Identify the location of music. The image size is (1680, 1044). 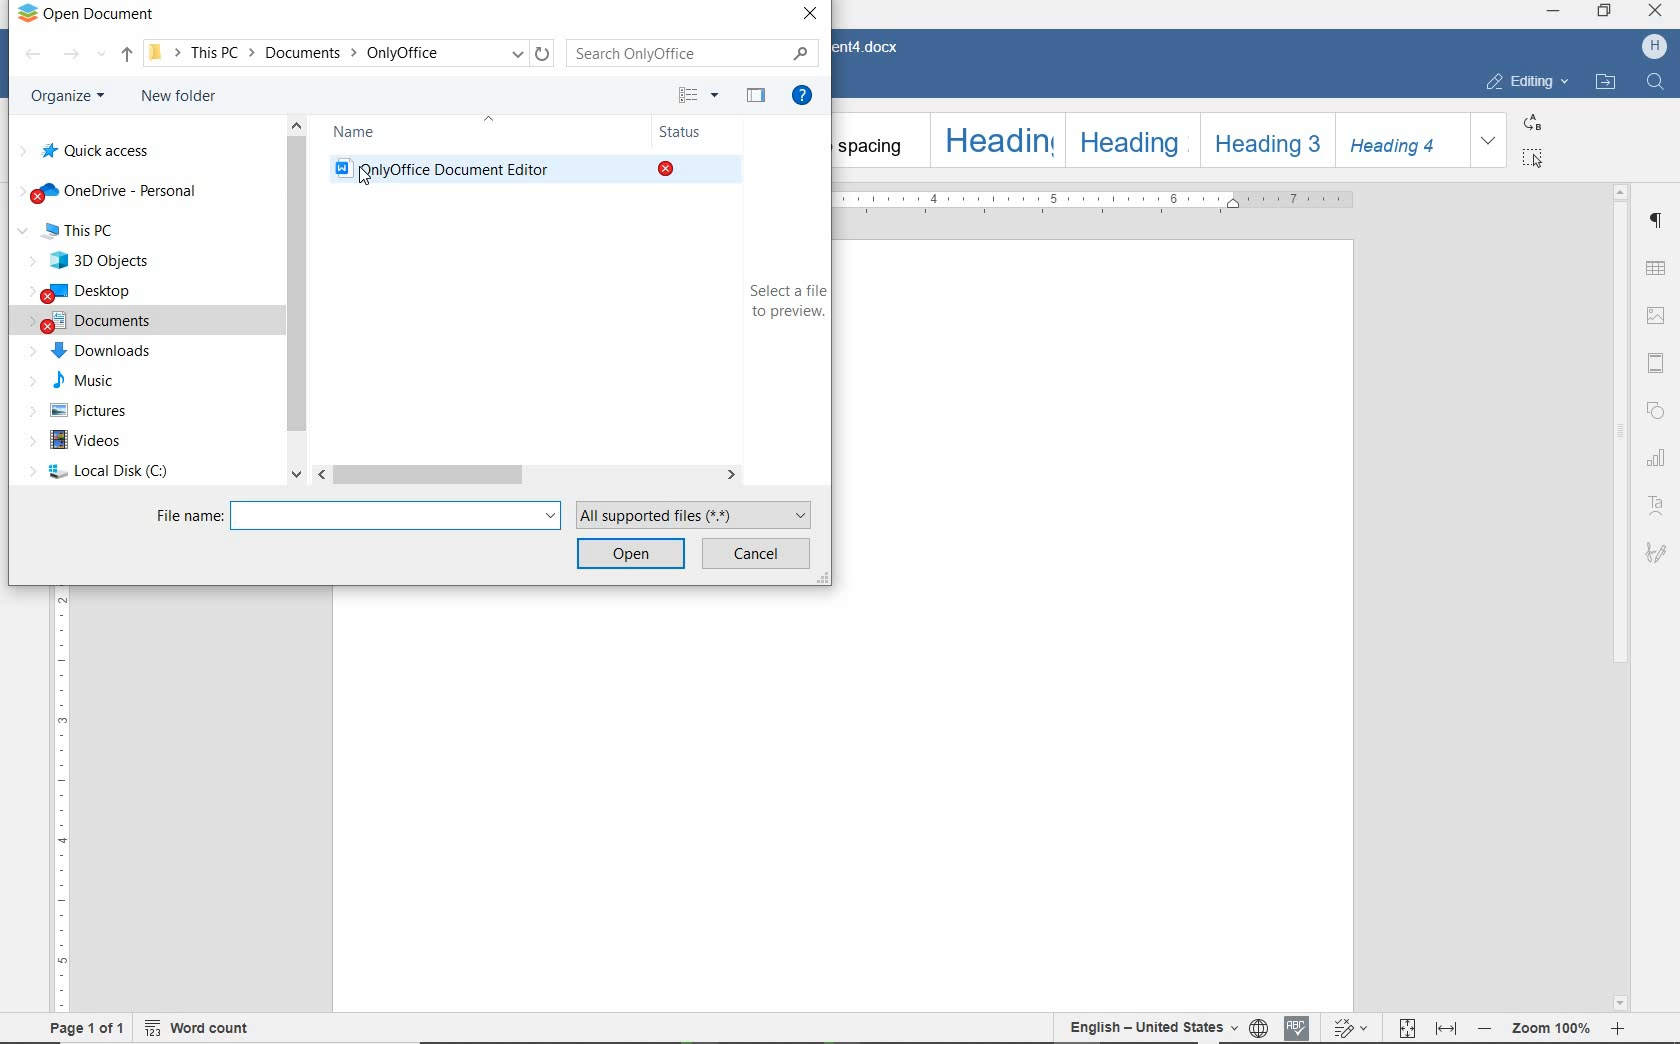
(76, 380).